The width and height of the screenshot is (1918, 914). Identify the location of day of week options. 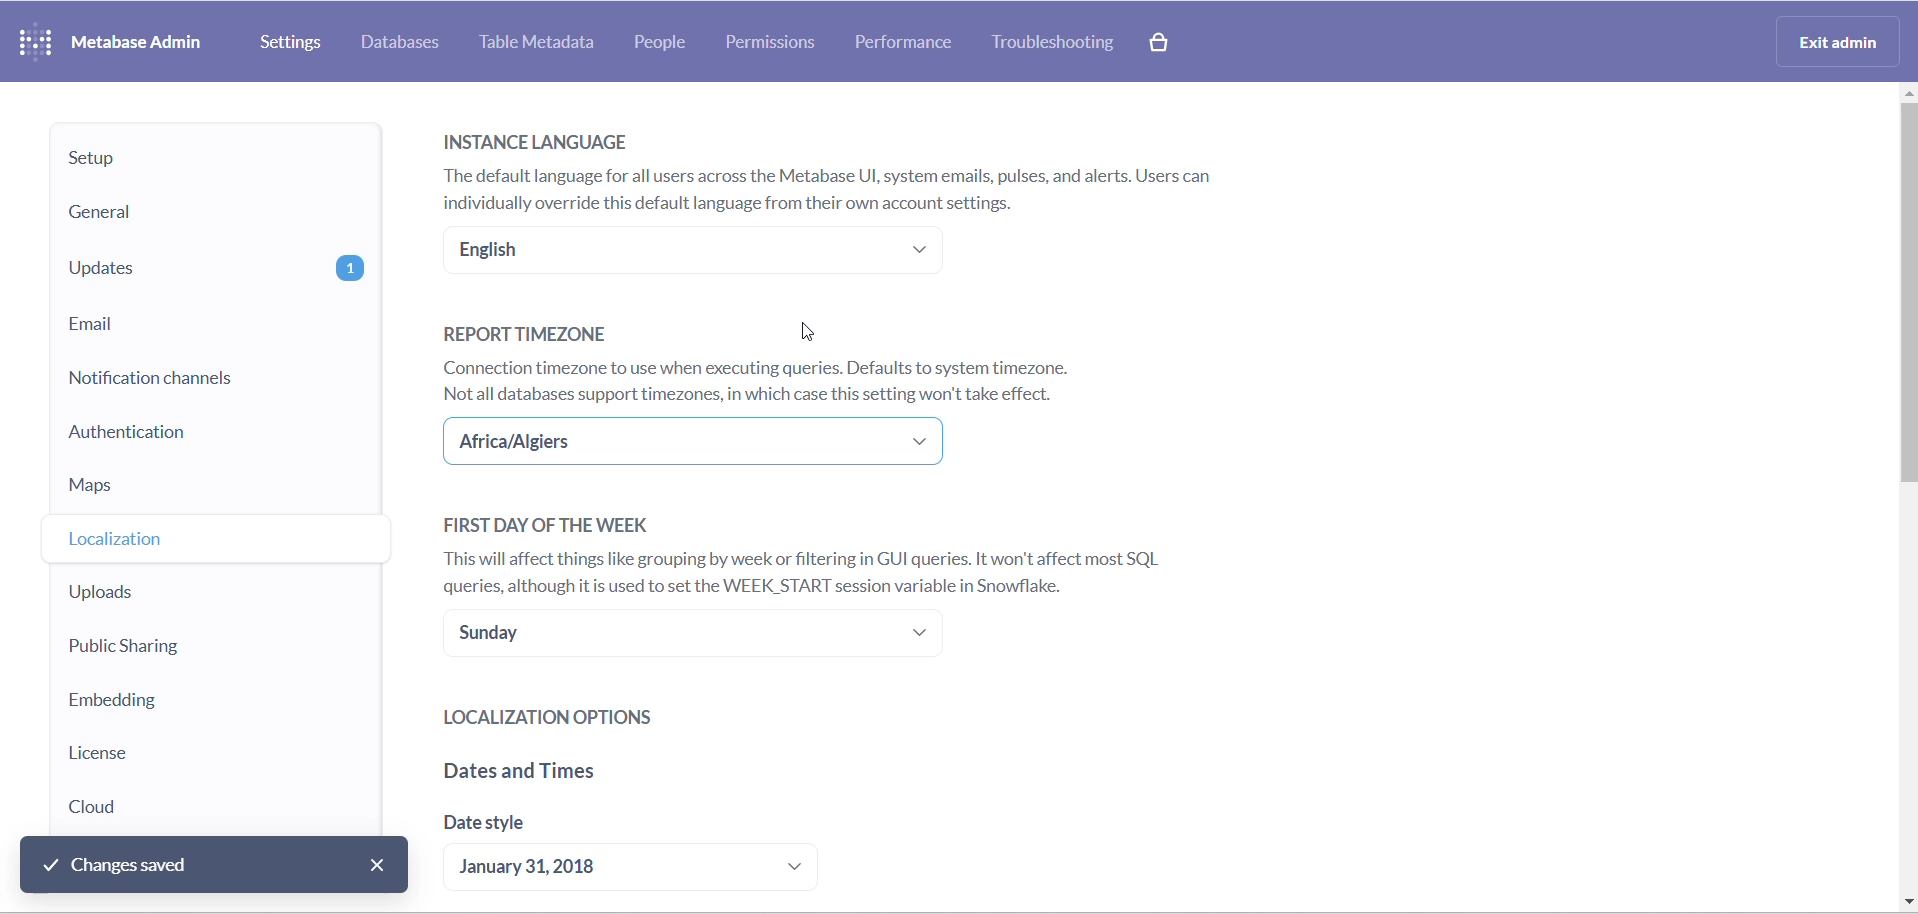
(700, 638).